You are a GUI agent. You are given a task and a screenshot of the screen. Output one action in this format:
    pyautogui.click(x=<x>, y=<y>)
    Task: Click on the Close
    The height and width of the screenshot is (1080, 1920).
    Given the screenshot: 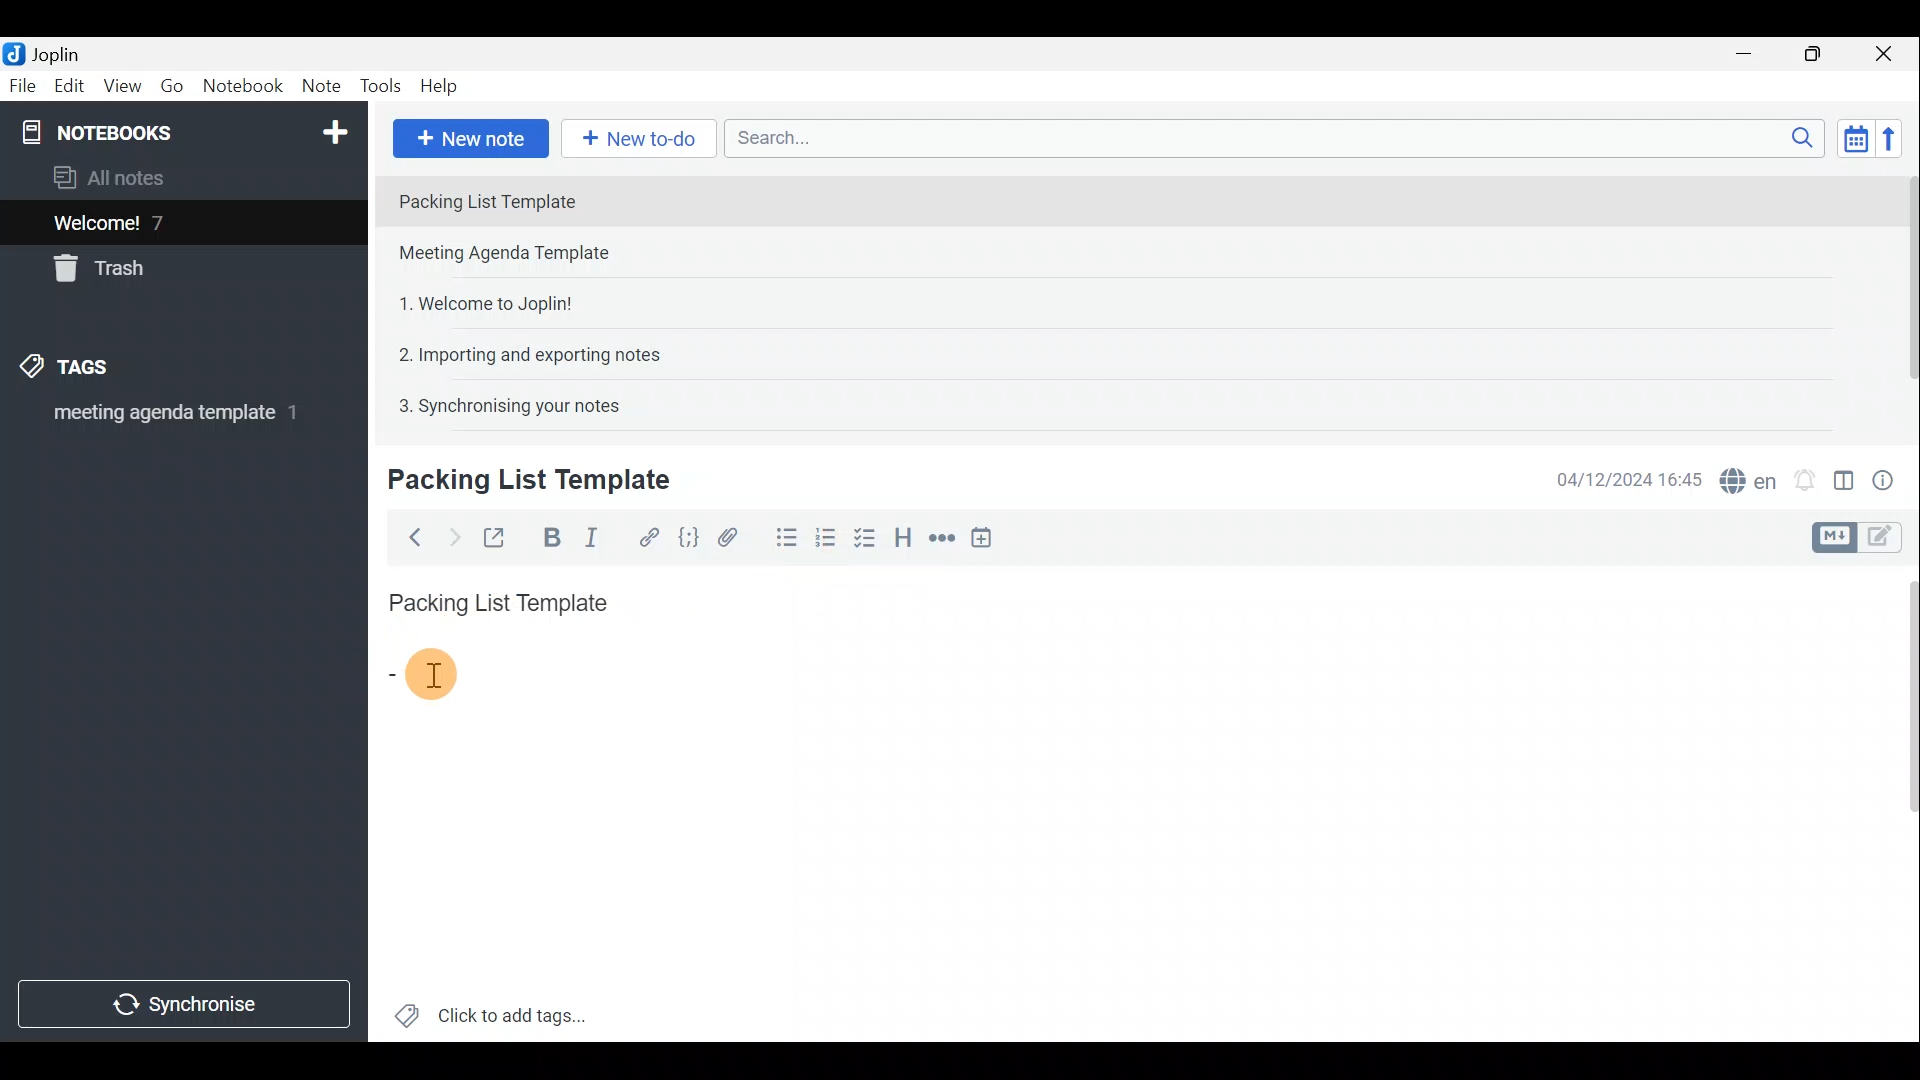 What is the action you would take?
    pyautogui.click(x=1890, y=53)
    